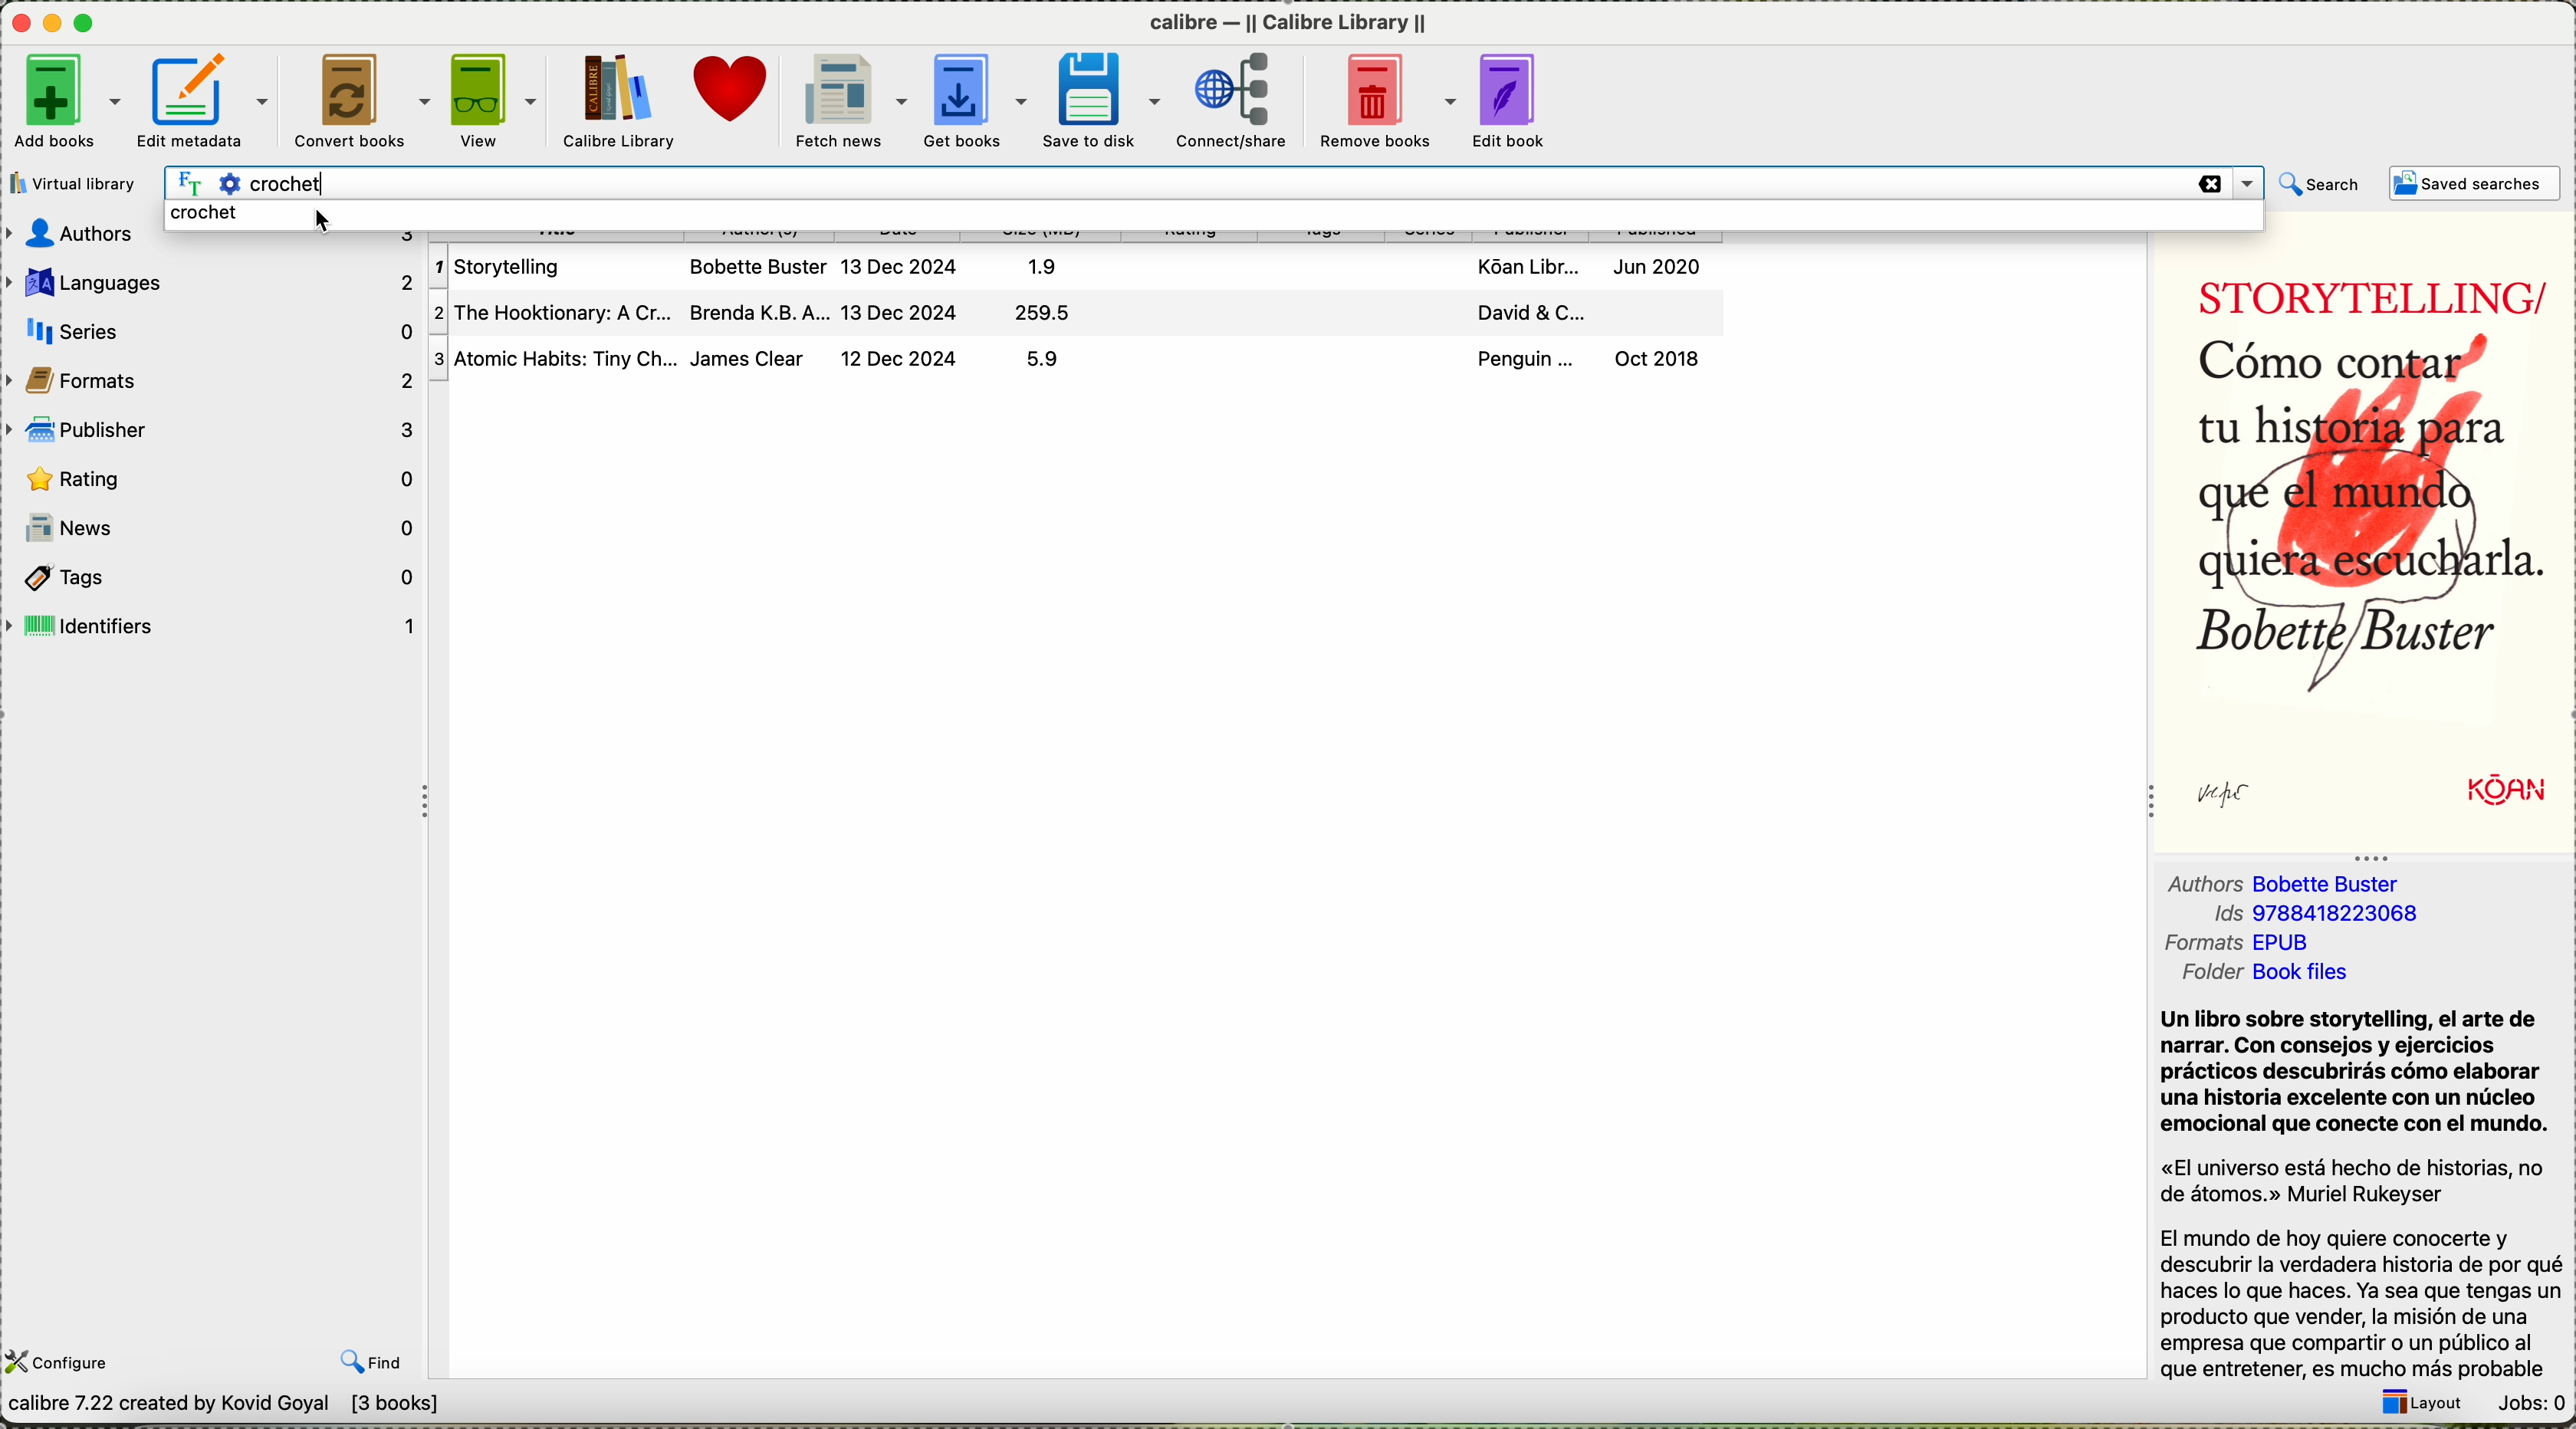 This screenshot has height=1429, width=2576. What do you see at coordinates (759, 264) in the screenshot?
I see `Bobette Buter` at bounding box center [759, 264].